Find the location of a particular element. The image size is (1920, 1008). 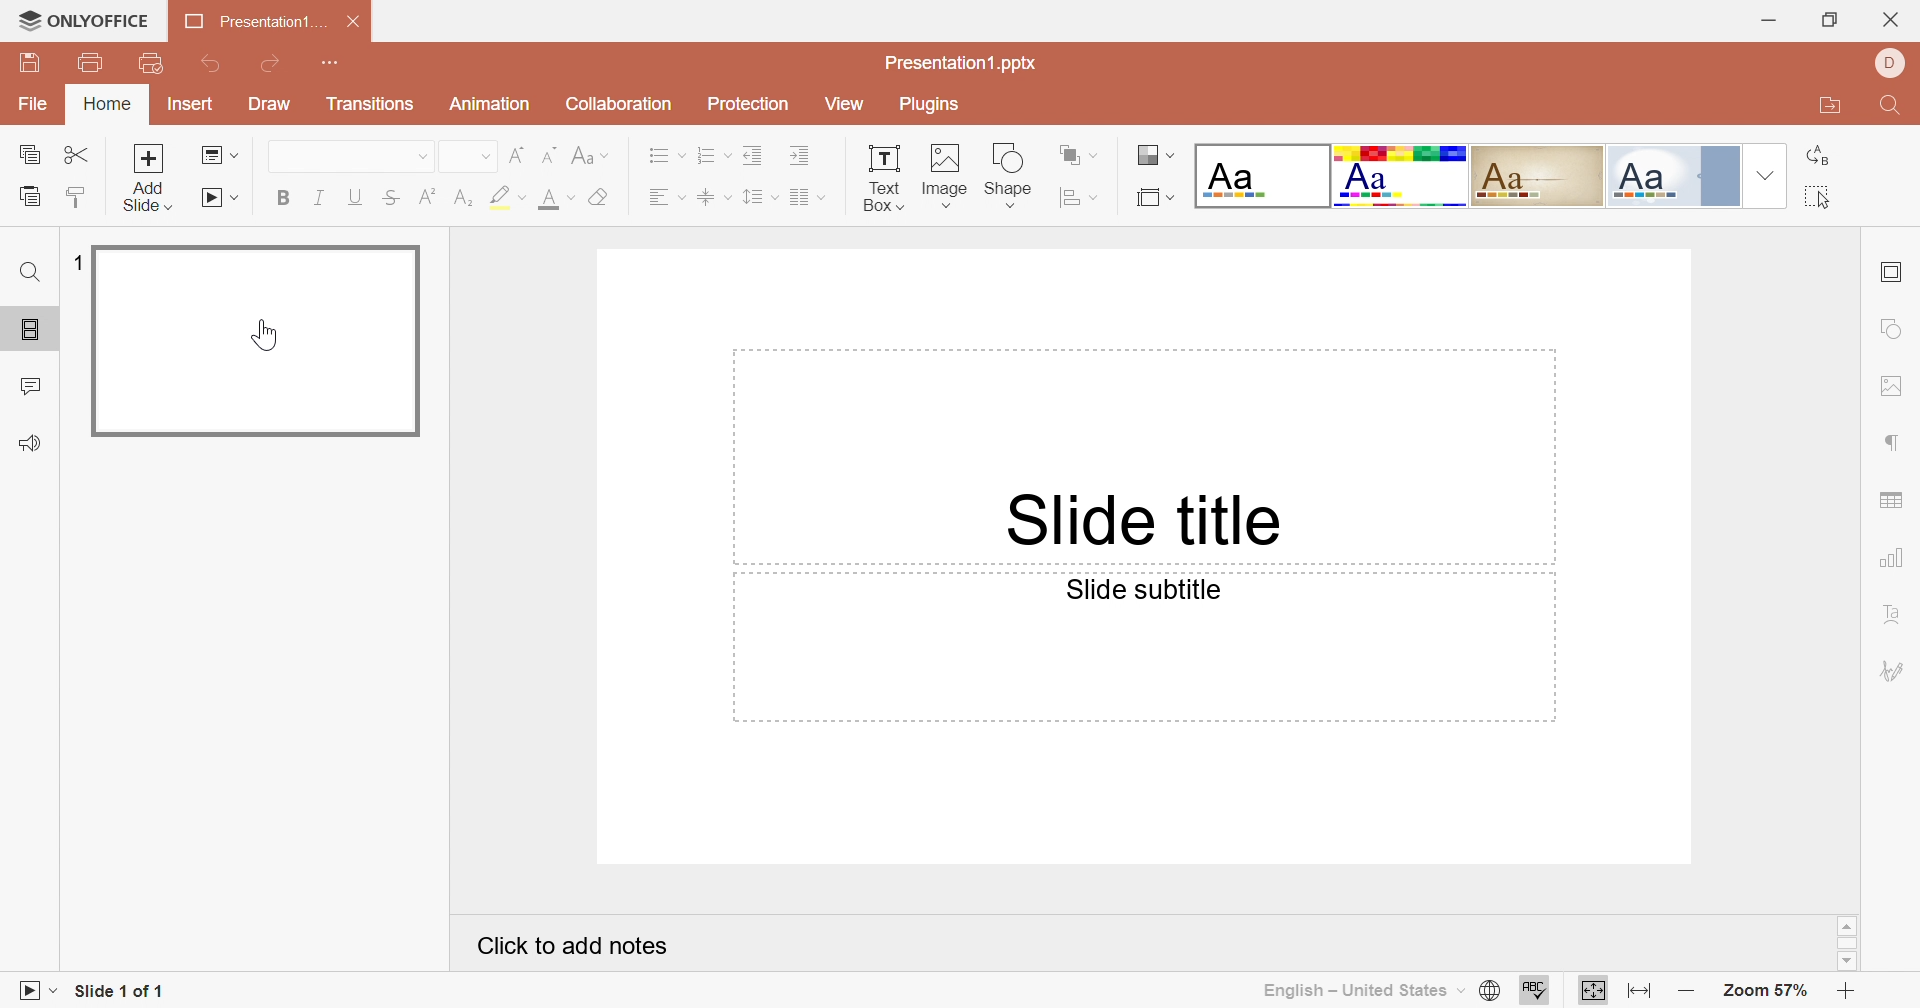

Fit to width is located at coordinates (1594, 991).